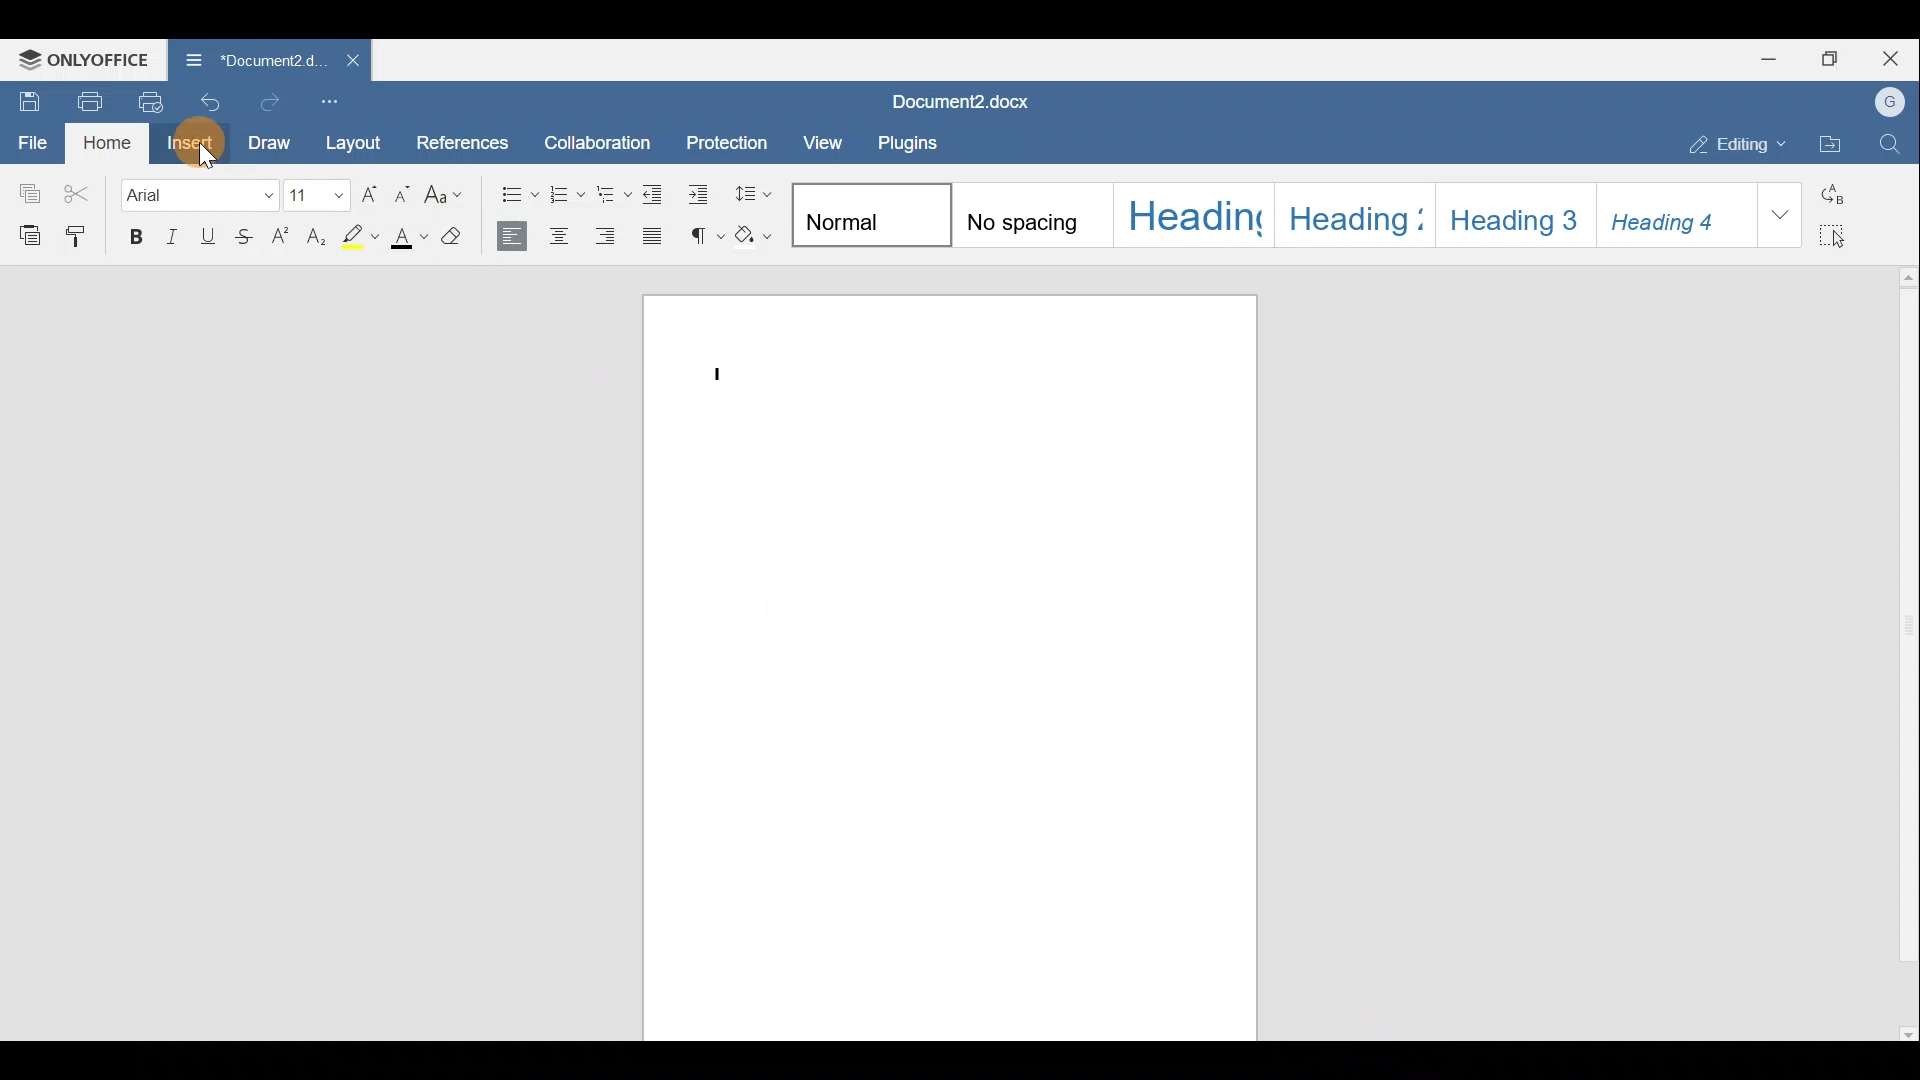  Describe the element at coordinates (703, 194) in the screenshot. I see `Increase indent` at that location.